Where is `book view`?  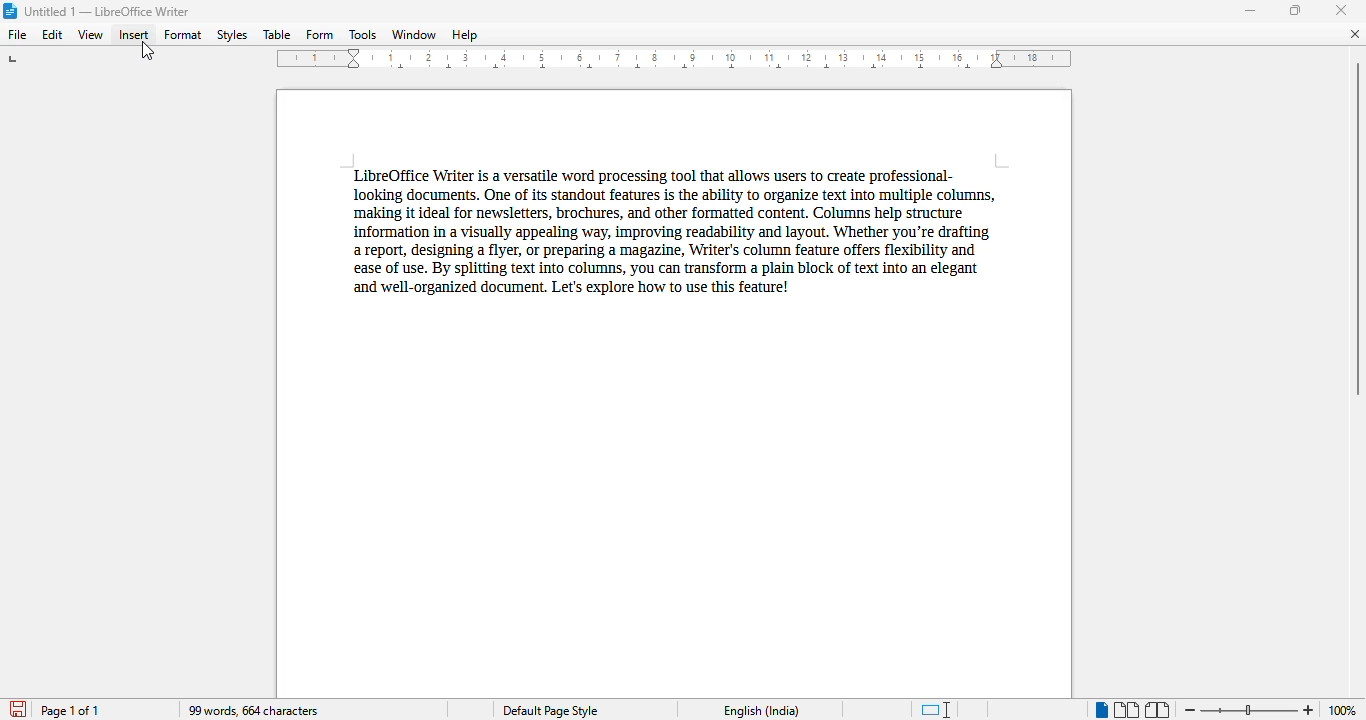
book view is located at coordinates (1156, 710).